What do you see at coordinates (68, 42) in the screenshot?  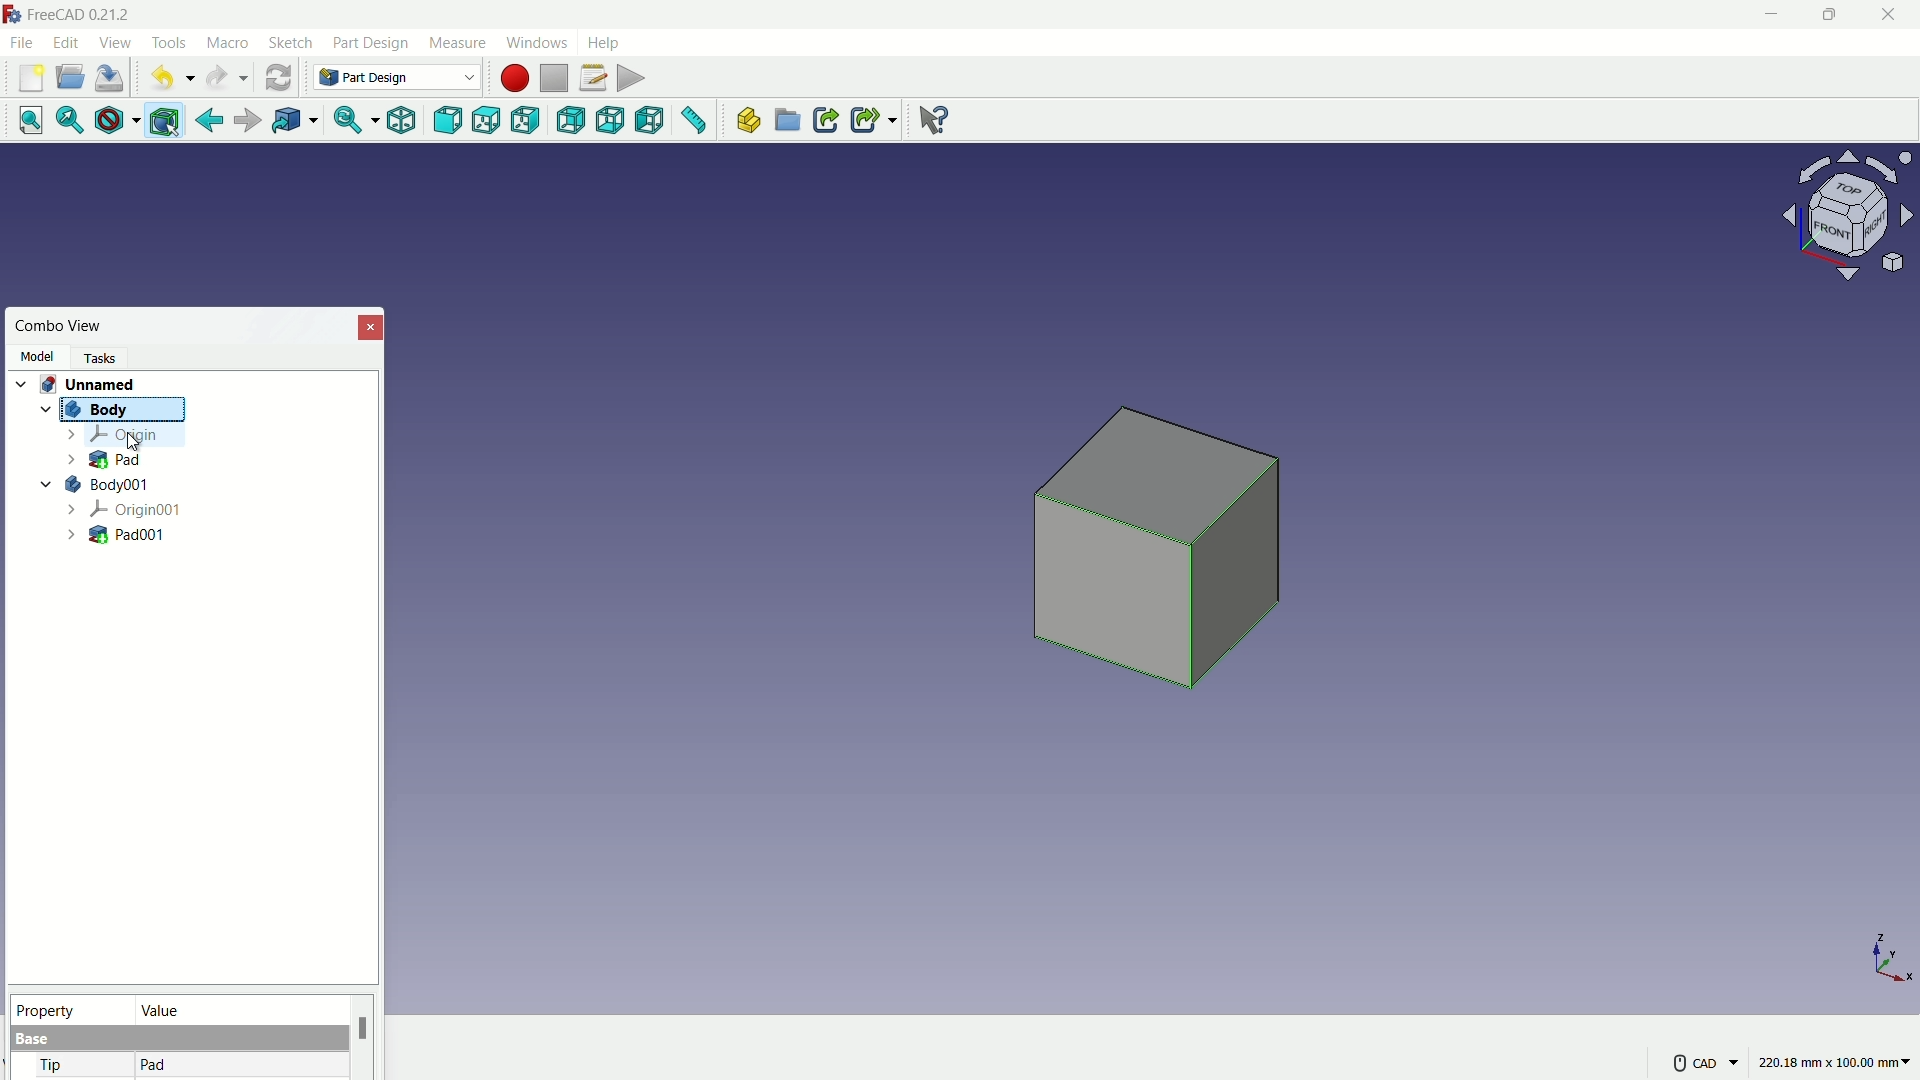 I see `edit` at bounding box center [68, 42].